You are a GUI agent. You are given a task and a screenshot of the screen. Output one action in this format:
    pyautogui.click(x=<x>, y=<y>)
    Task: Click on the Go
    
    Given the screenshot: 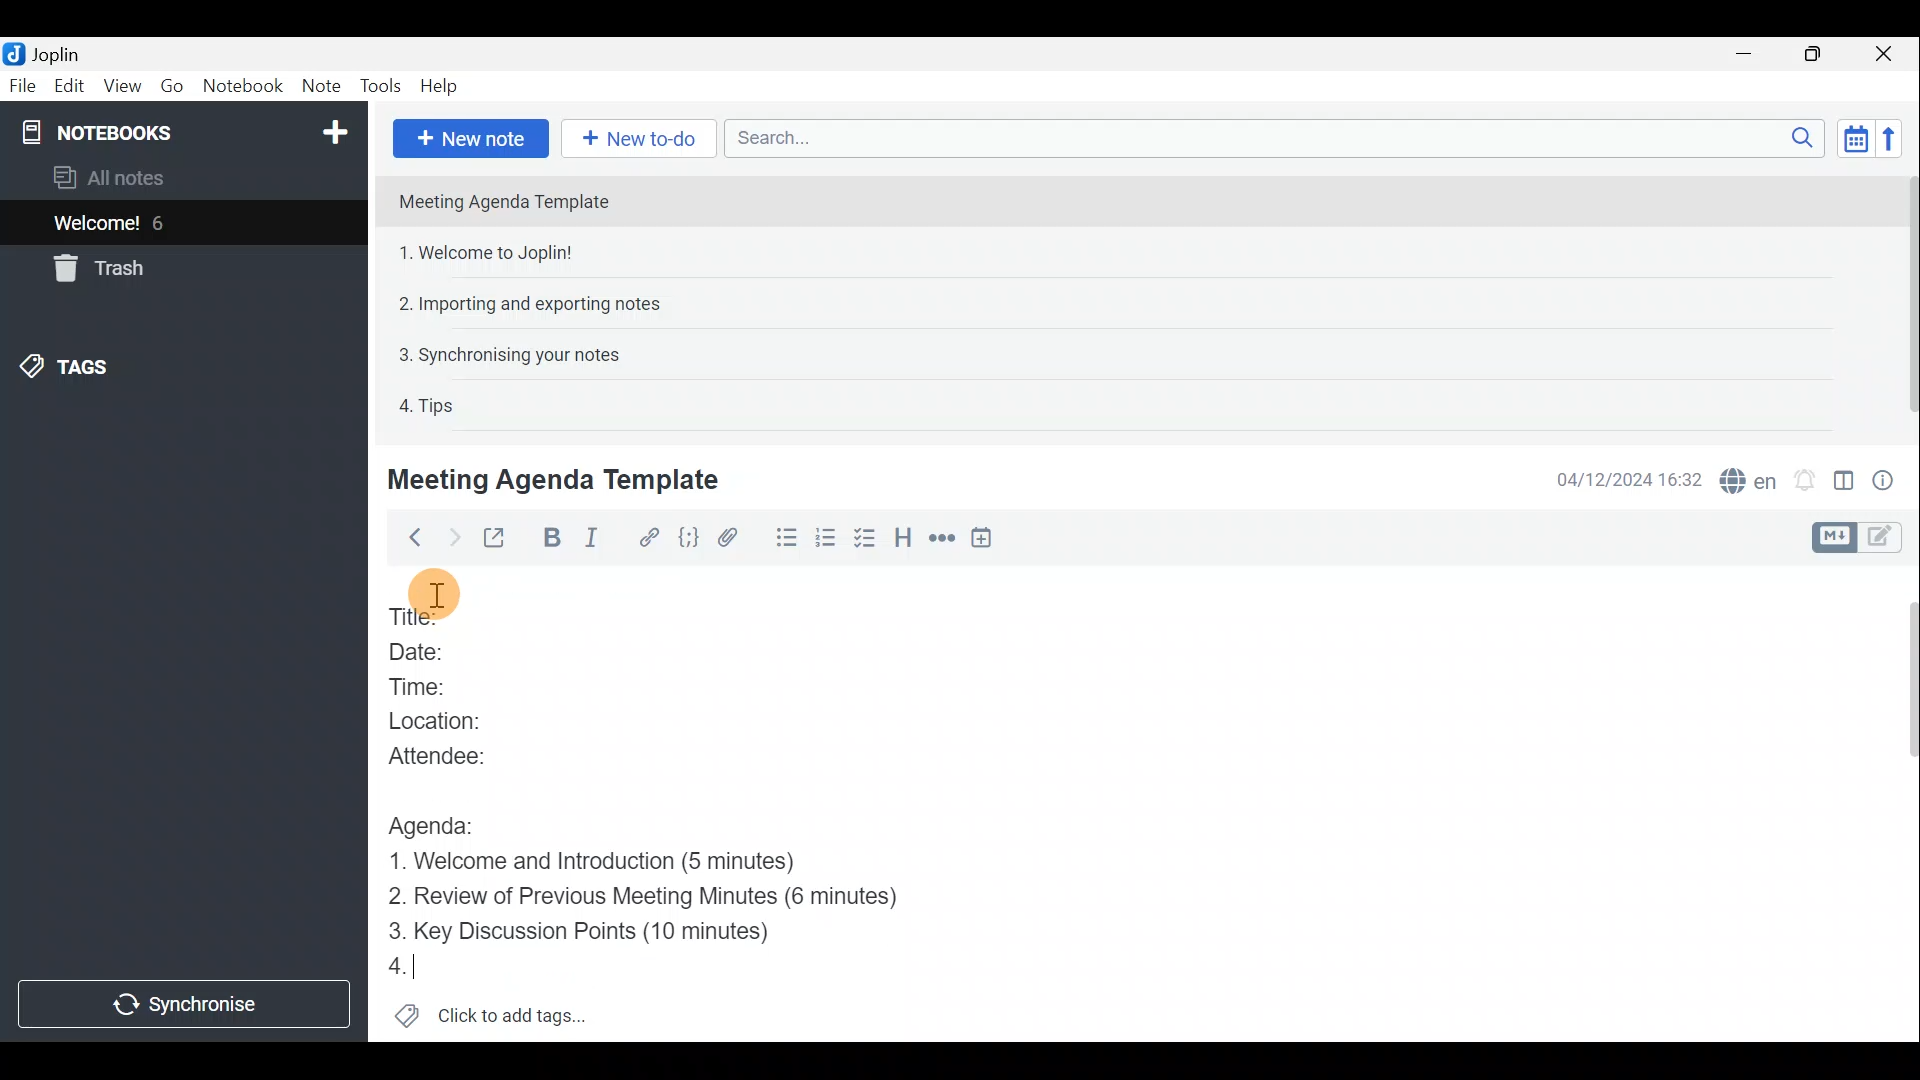 What is the action you would take?
    pyautogui.click(x=171, y=85)
    